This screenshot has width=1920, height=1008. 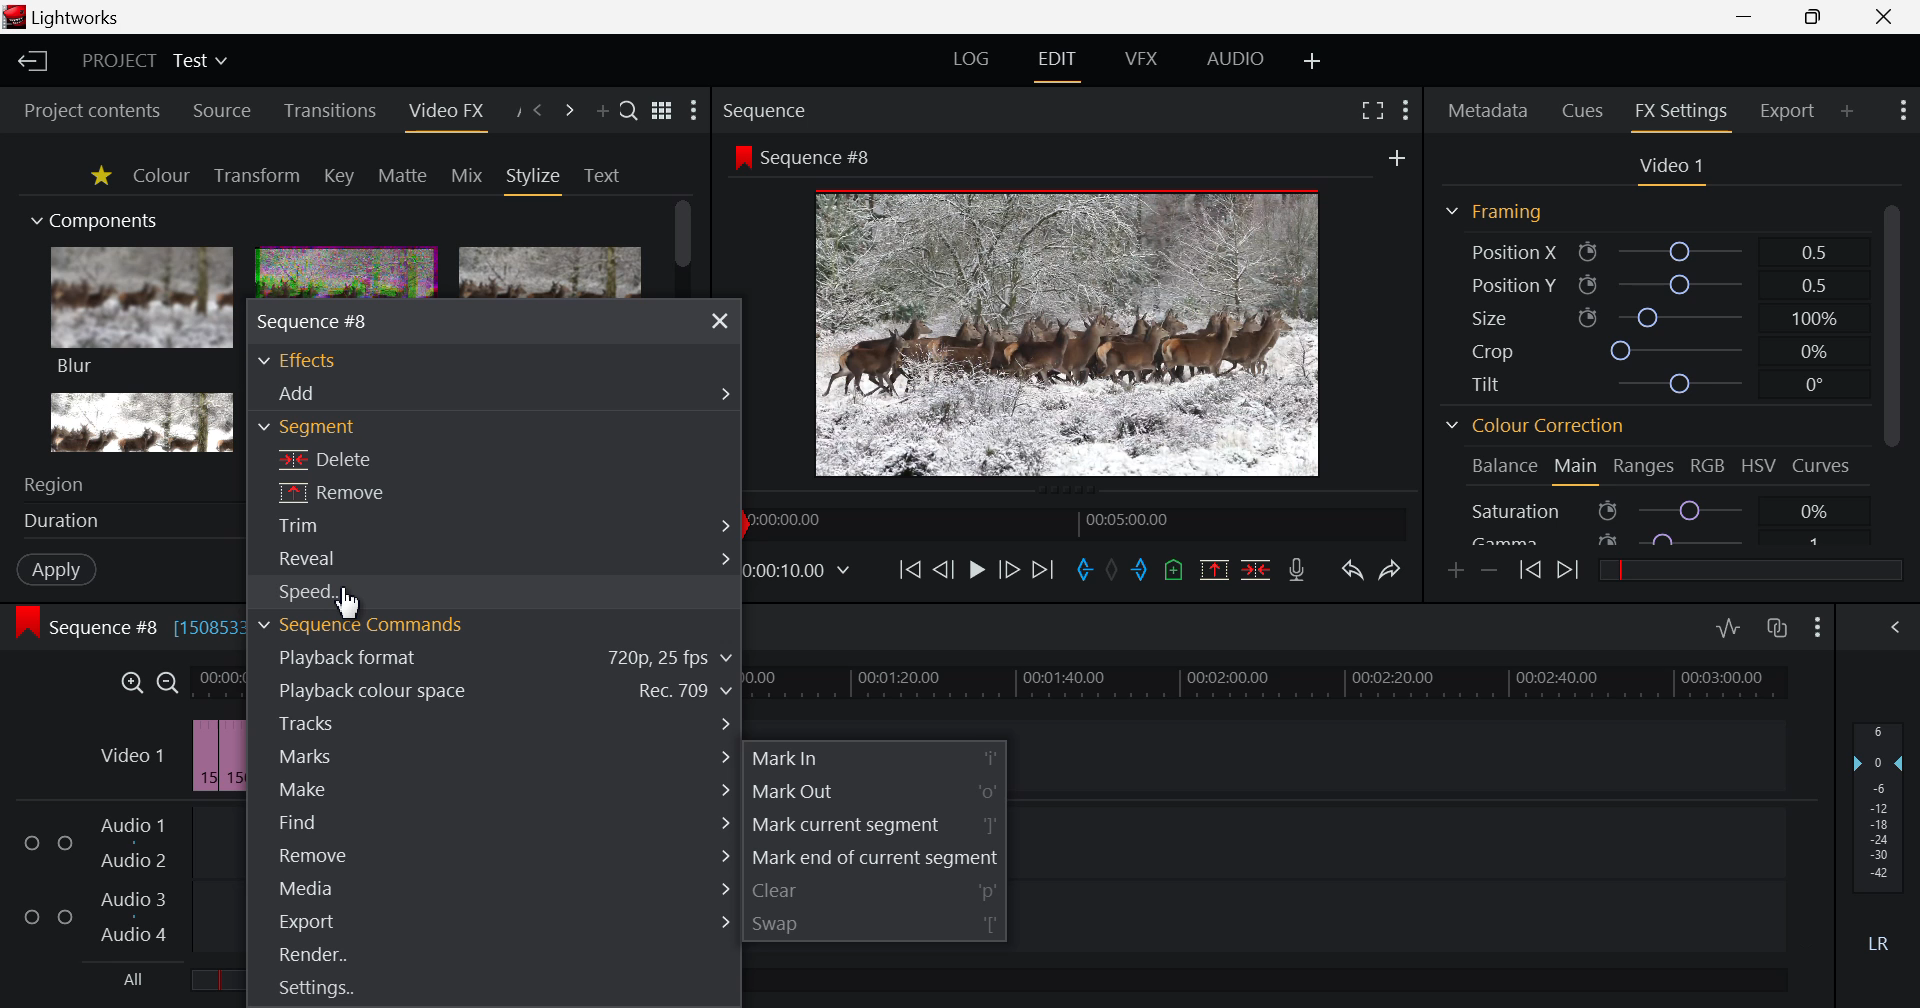 I want to click on Blur, so click(x=144, y=313).